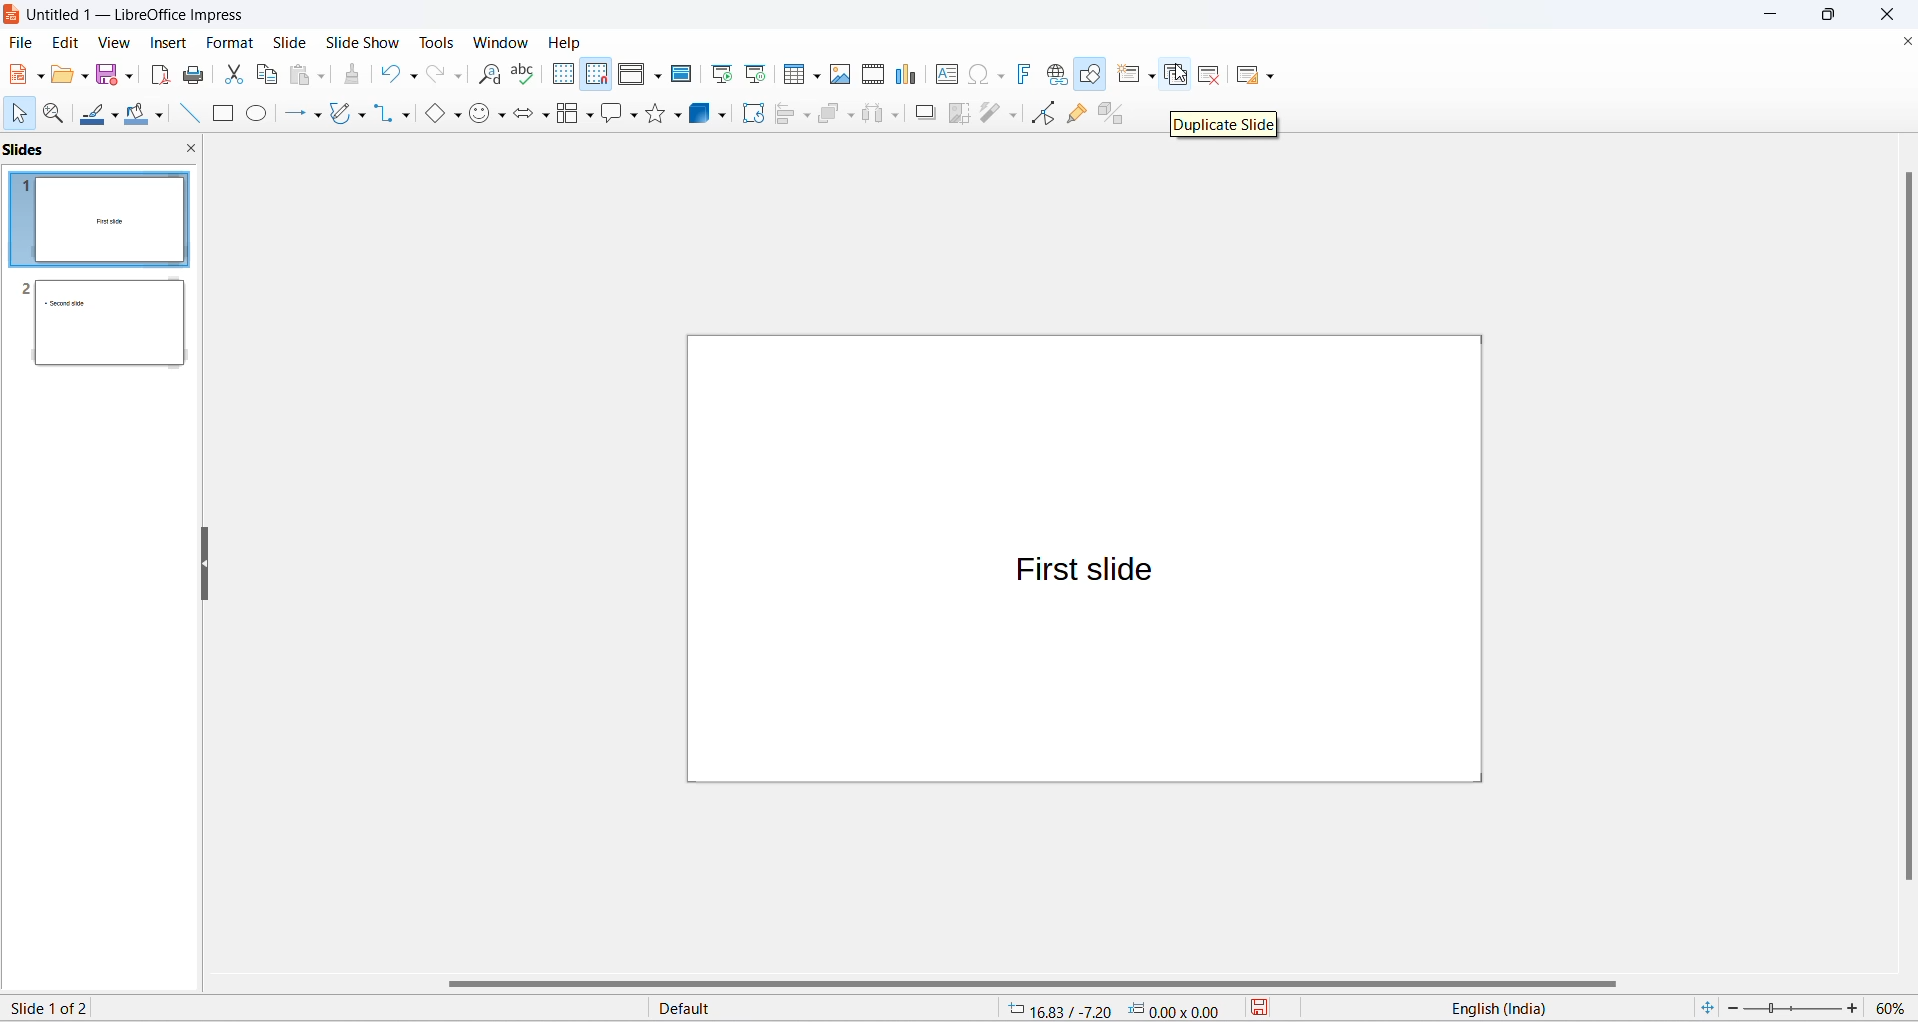  What do you see at coordinates (109, 74) in the screenshot?
I see `save` at bounding box center [109, 74].